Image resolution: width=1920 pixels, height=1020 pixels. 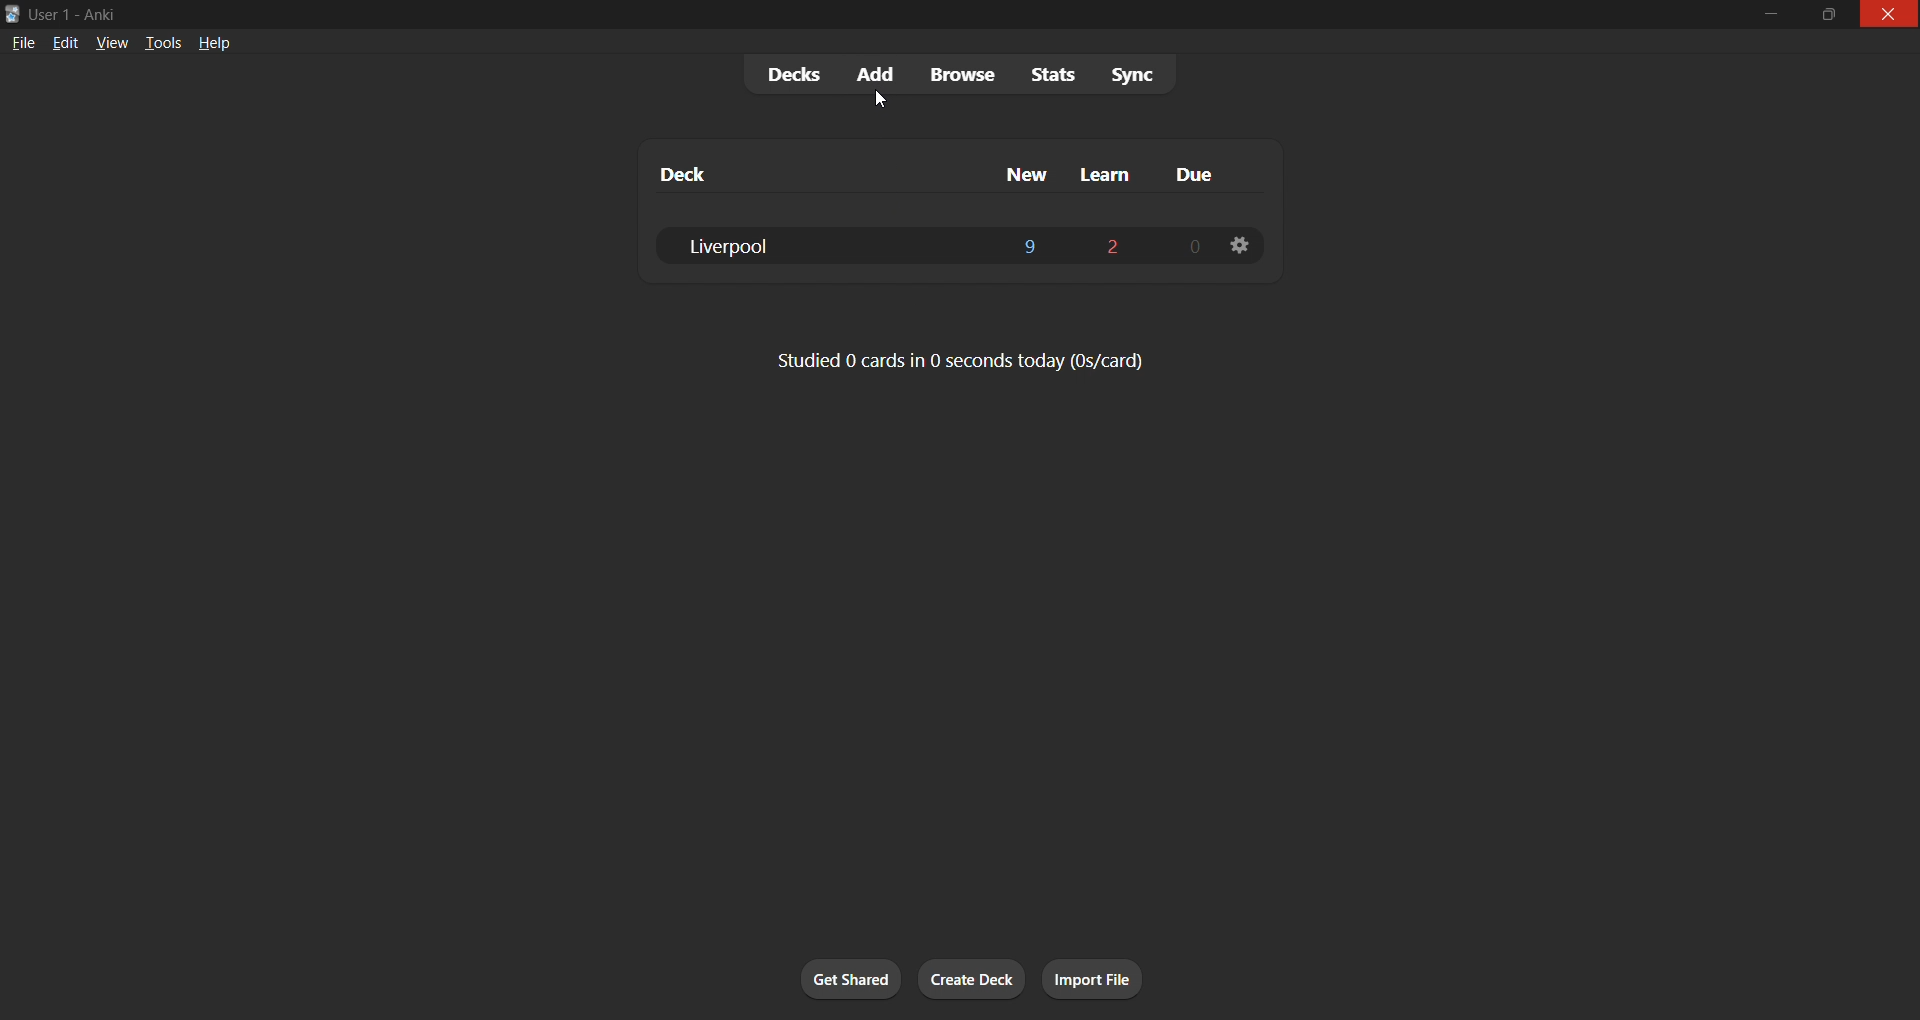 I want to click on deck column, so click(x=788, y=175).